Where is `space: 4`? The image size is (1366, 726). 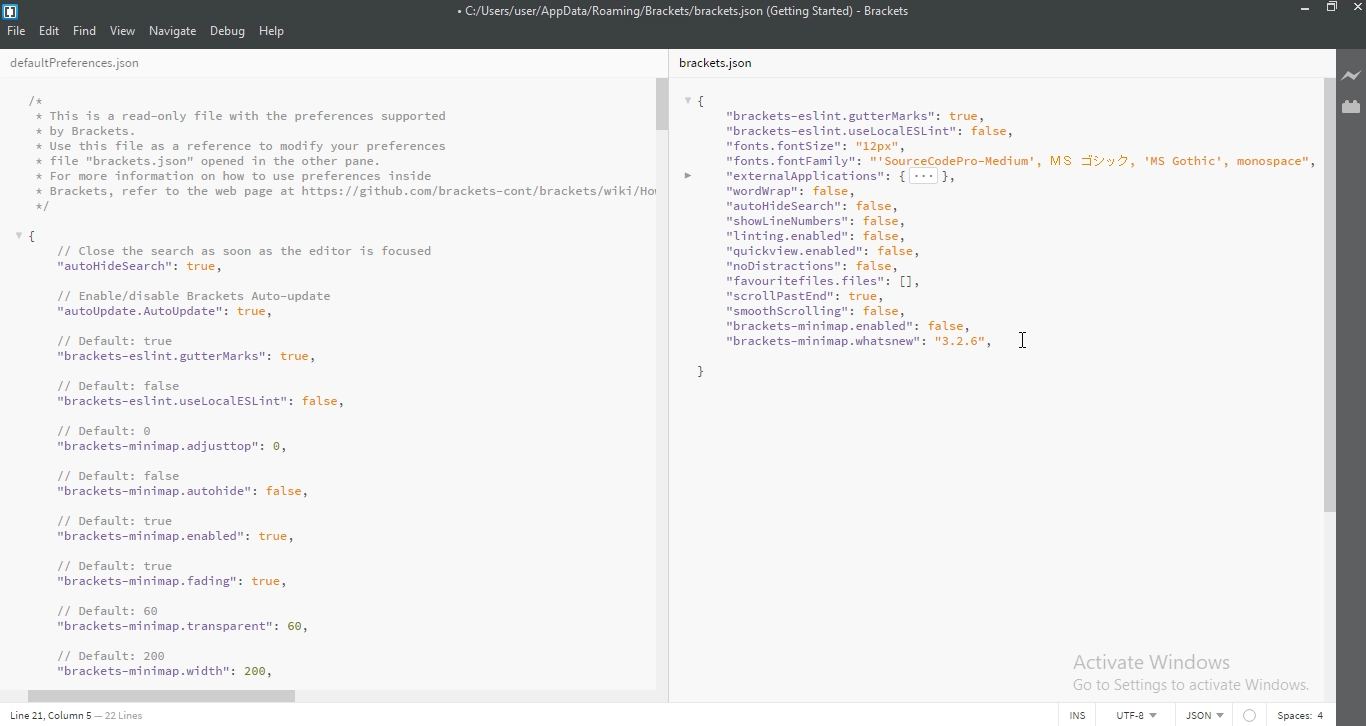 space: 4 is located at coordinates (1298, 713).